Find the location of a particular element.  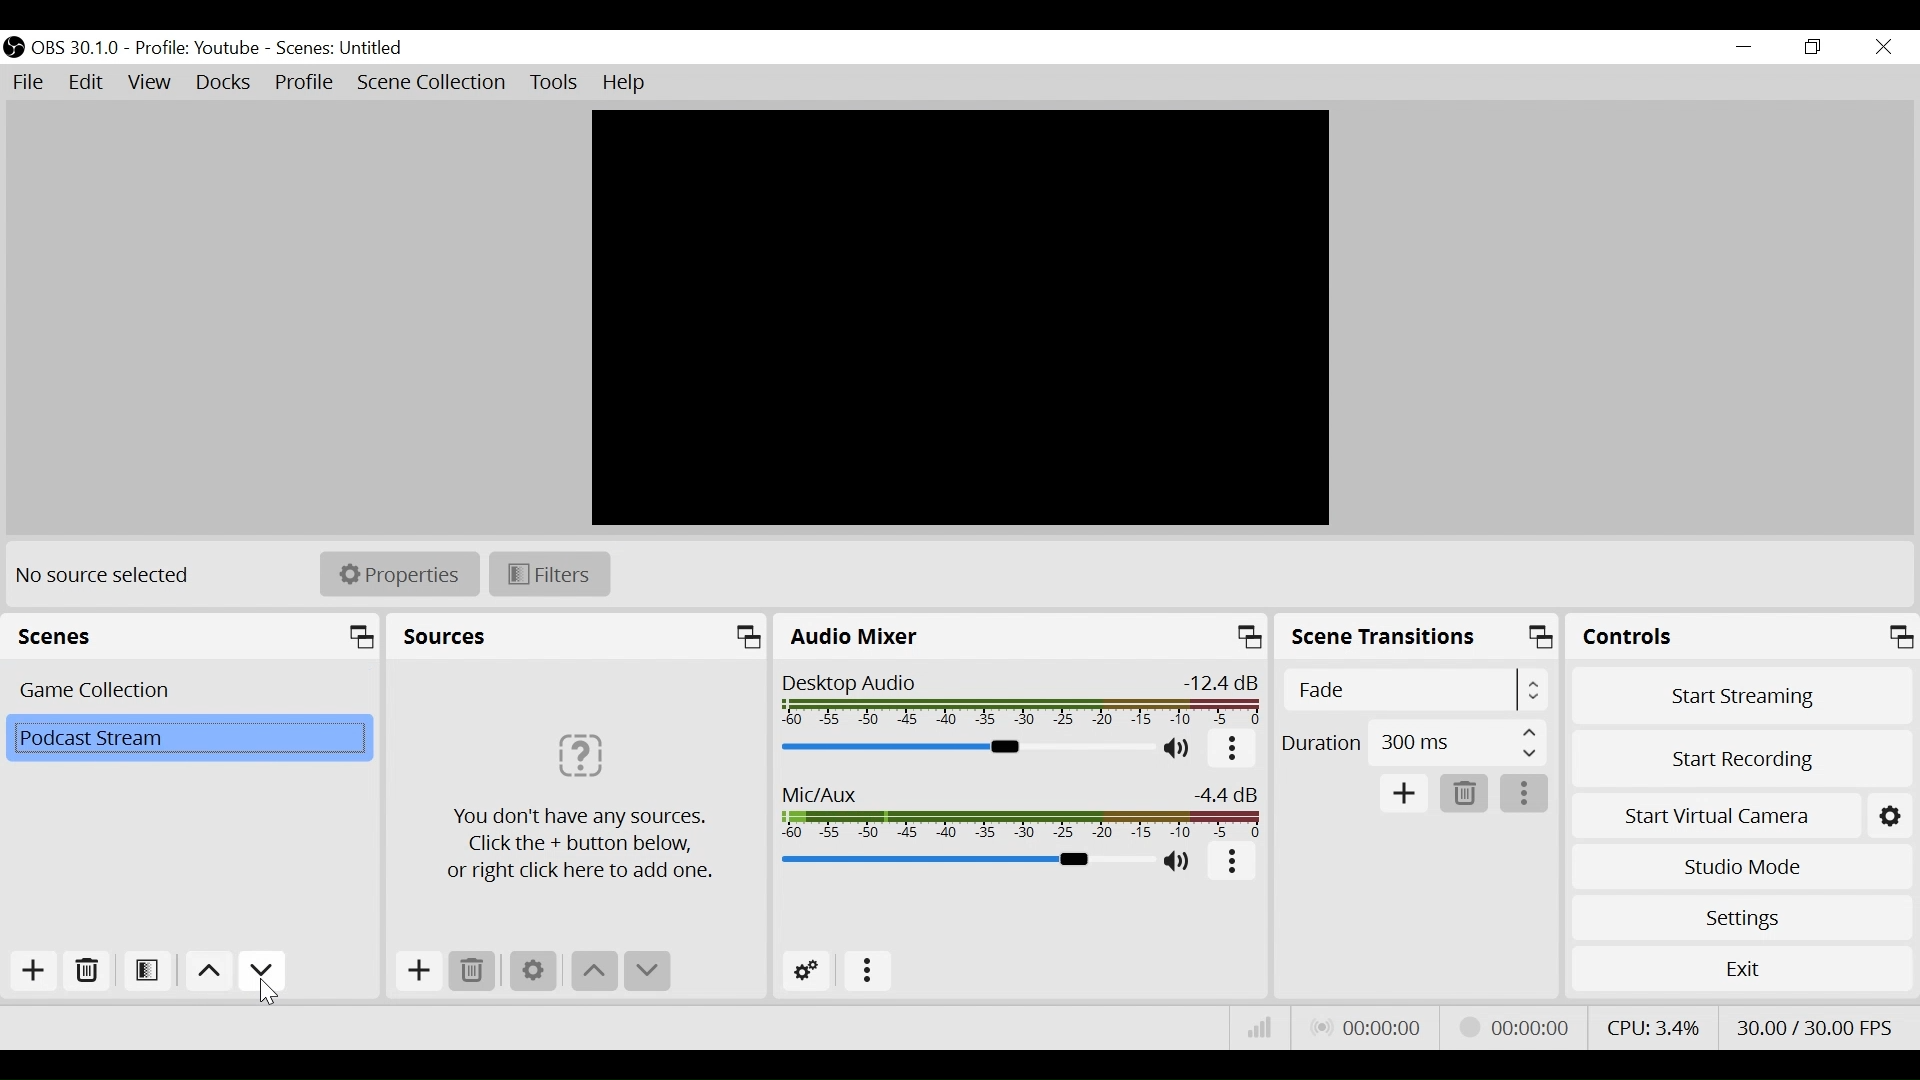

Scene is located at coordinates (188, 690).